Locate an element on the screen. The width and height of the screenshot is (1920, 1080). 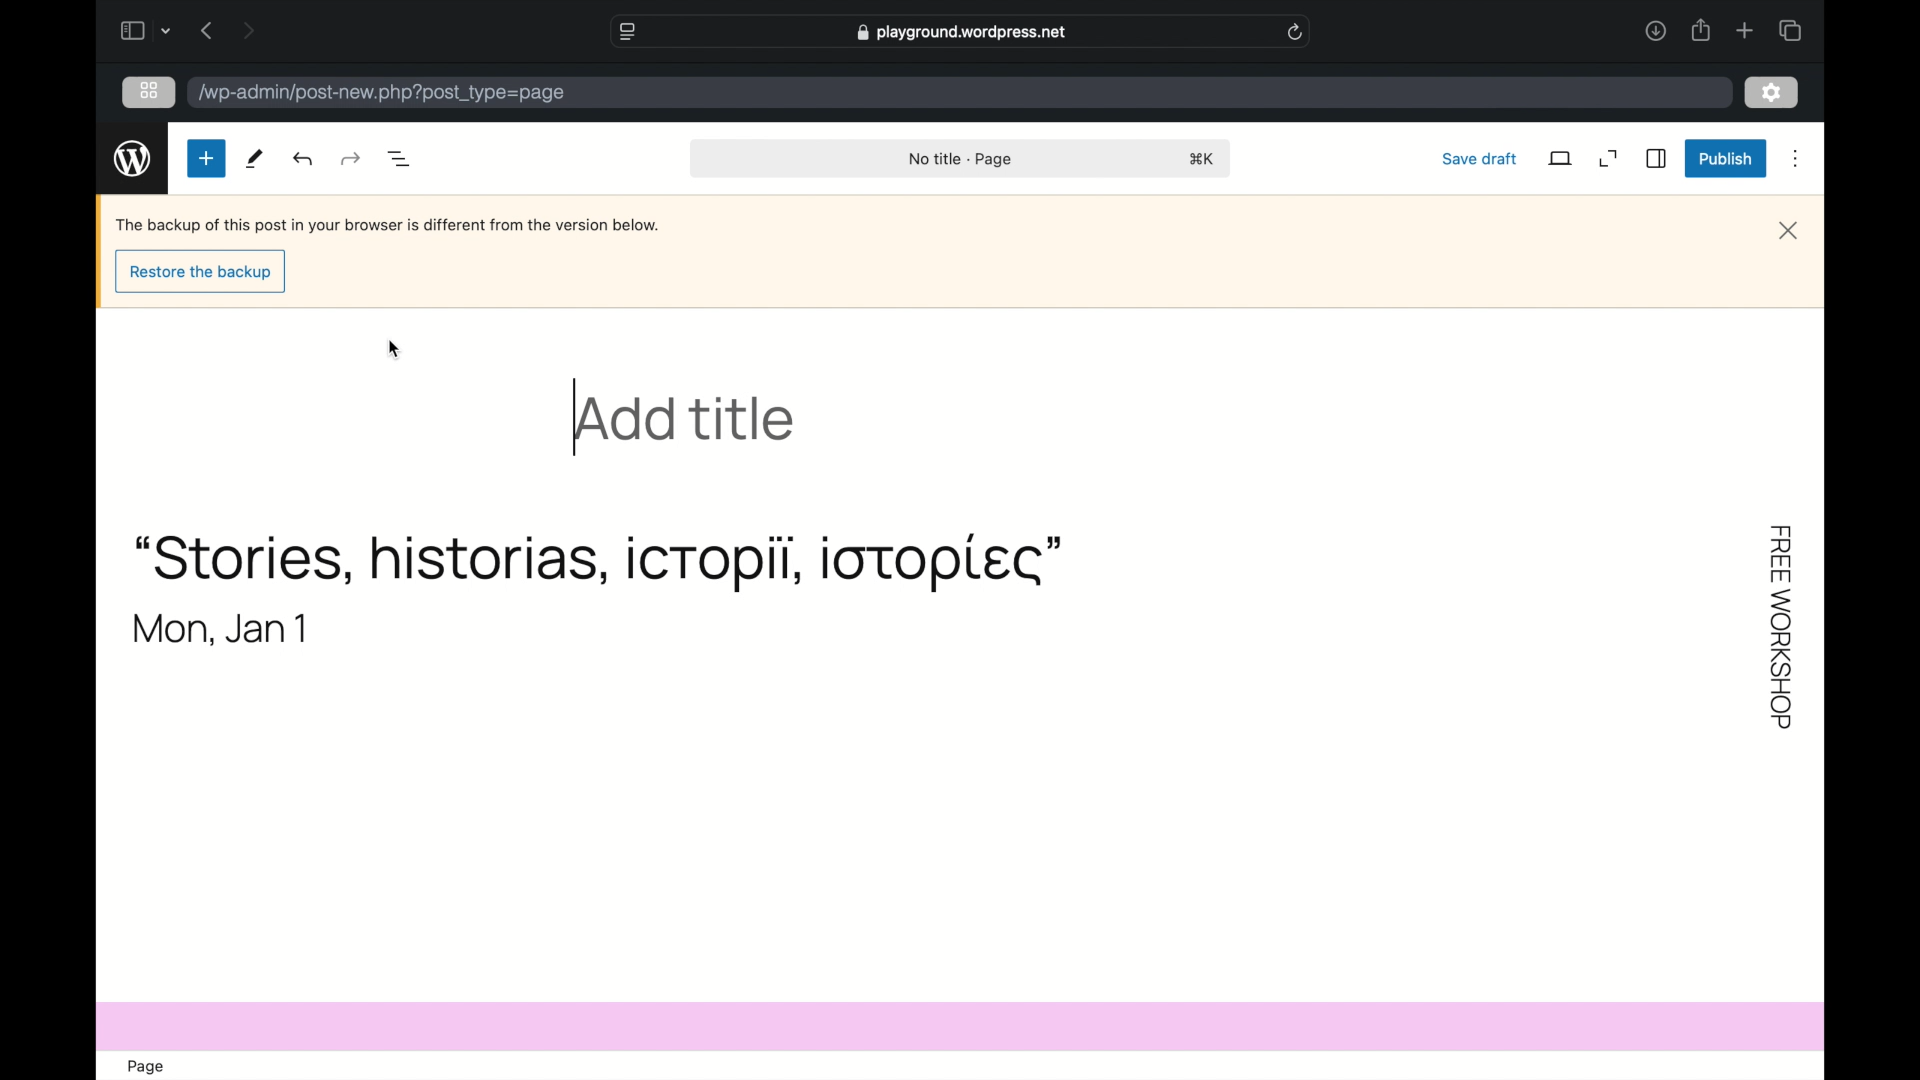
sidebar is located at coordinates (133, 31).